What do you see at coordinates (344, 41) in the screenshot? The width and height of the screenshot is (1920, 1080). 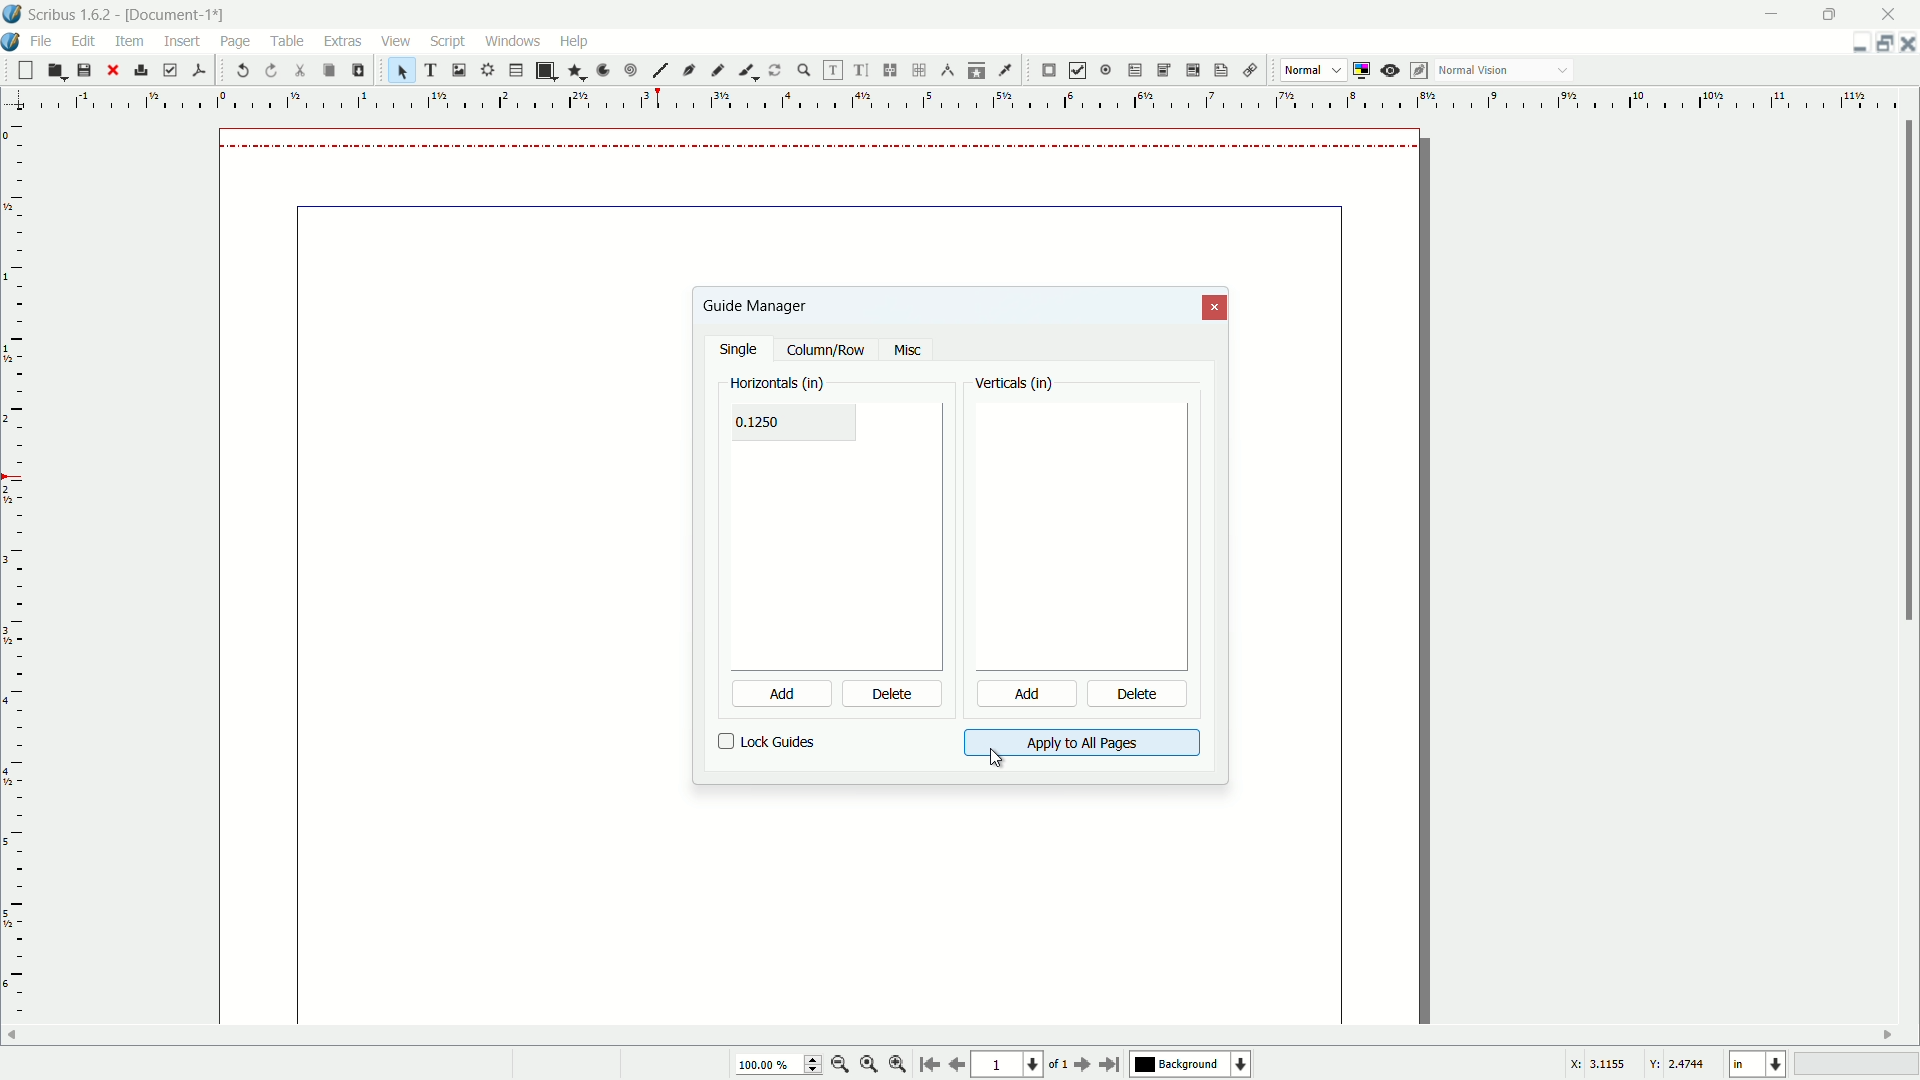 I see `extras menu` at bounding box center [344, 41].